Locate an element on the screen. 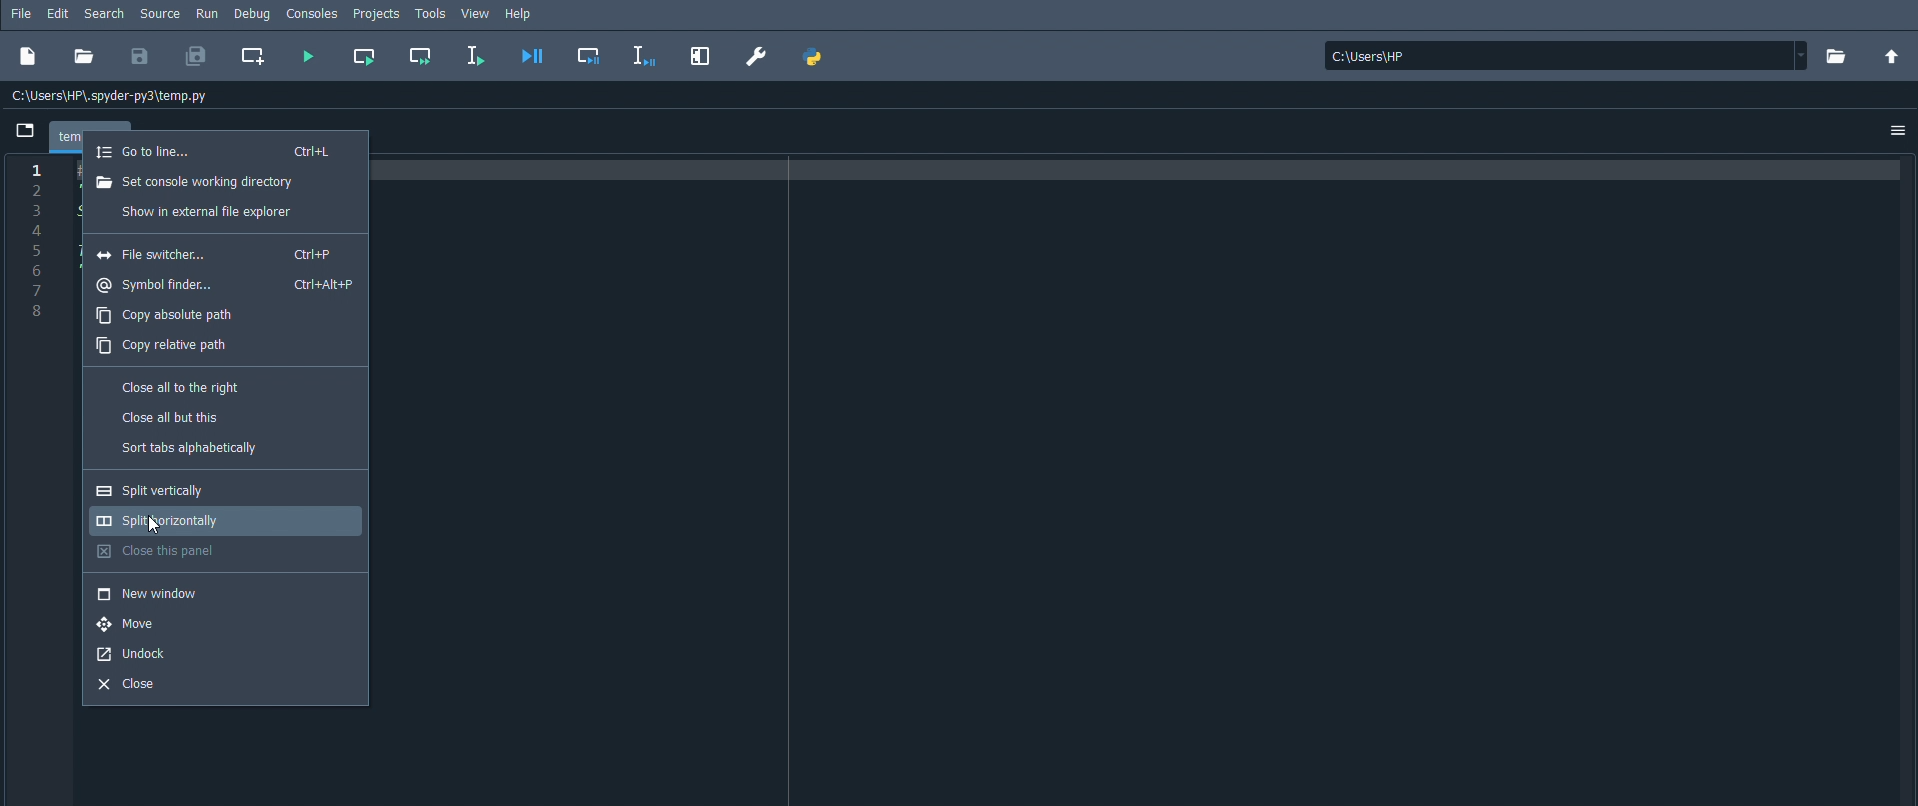  Change to working directory is located at coordinates (1889, 55).